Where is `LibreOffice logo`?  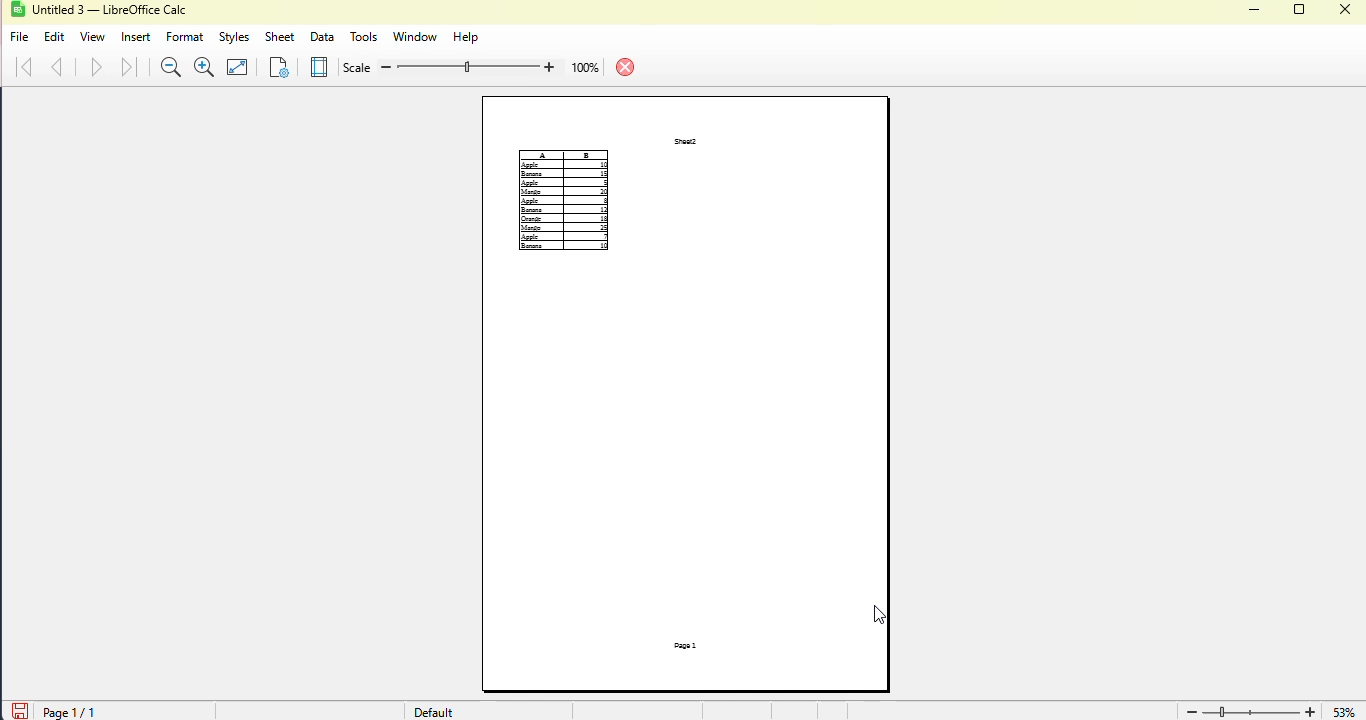
LibreOffice logo is located at coordinates (29, 9).